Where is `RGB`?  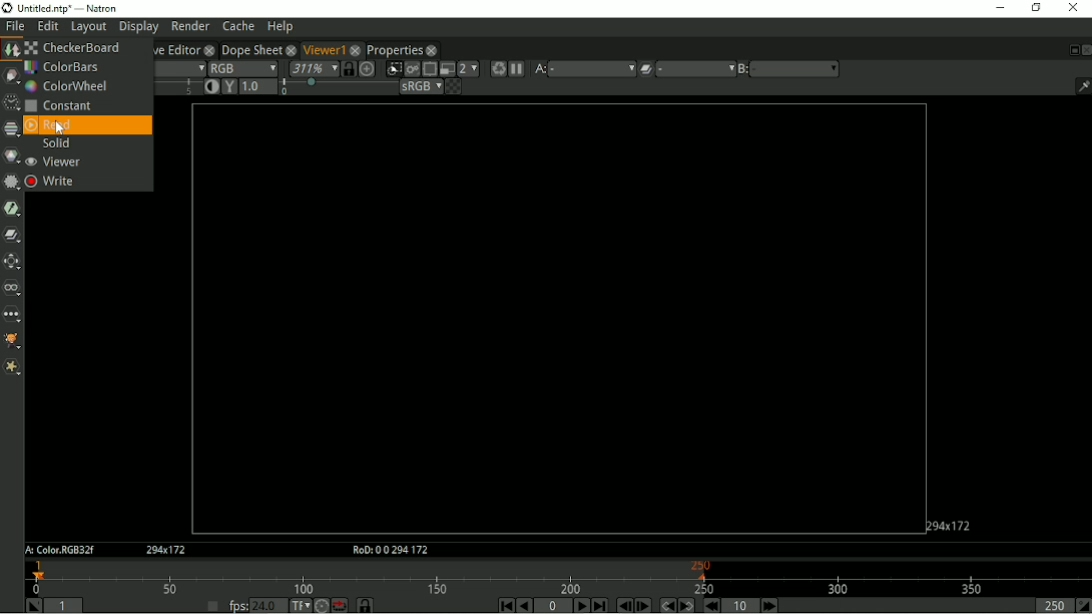 RGB is located at coordinates (243, 67).